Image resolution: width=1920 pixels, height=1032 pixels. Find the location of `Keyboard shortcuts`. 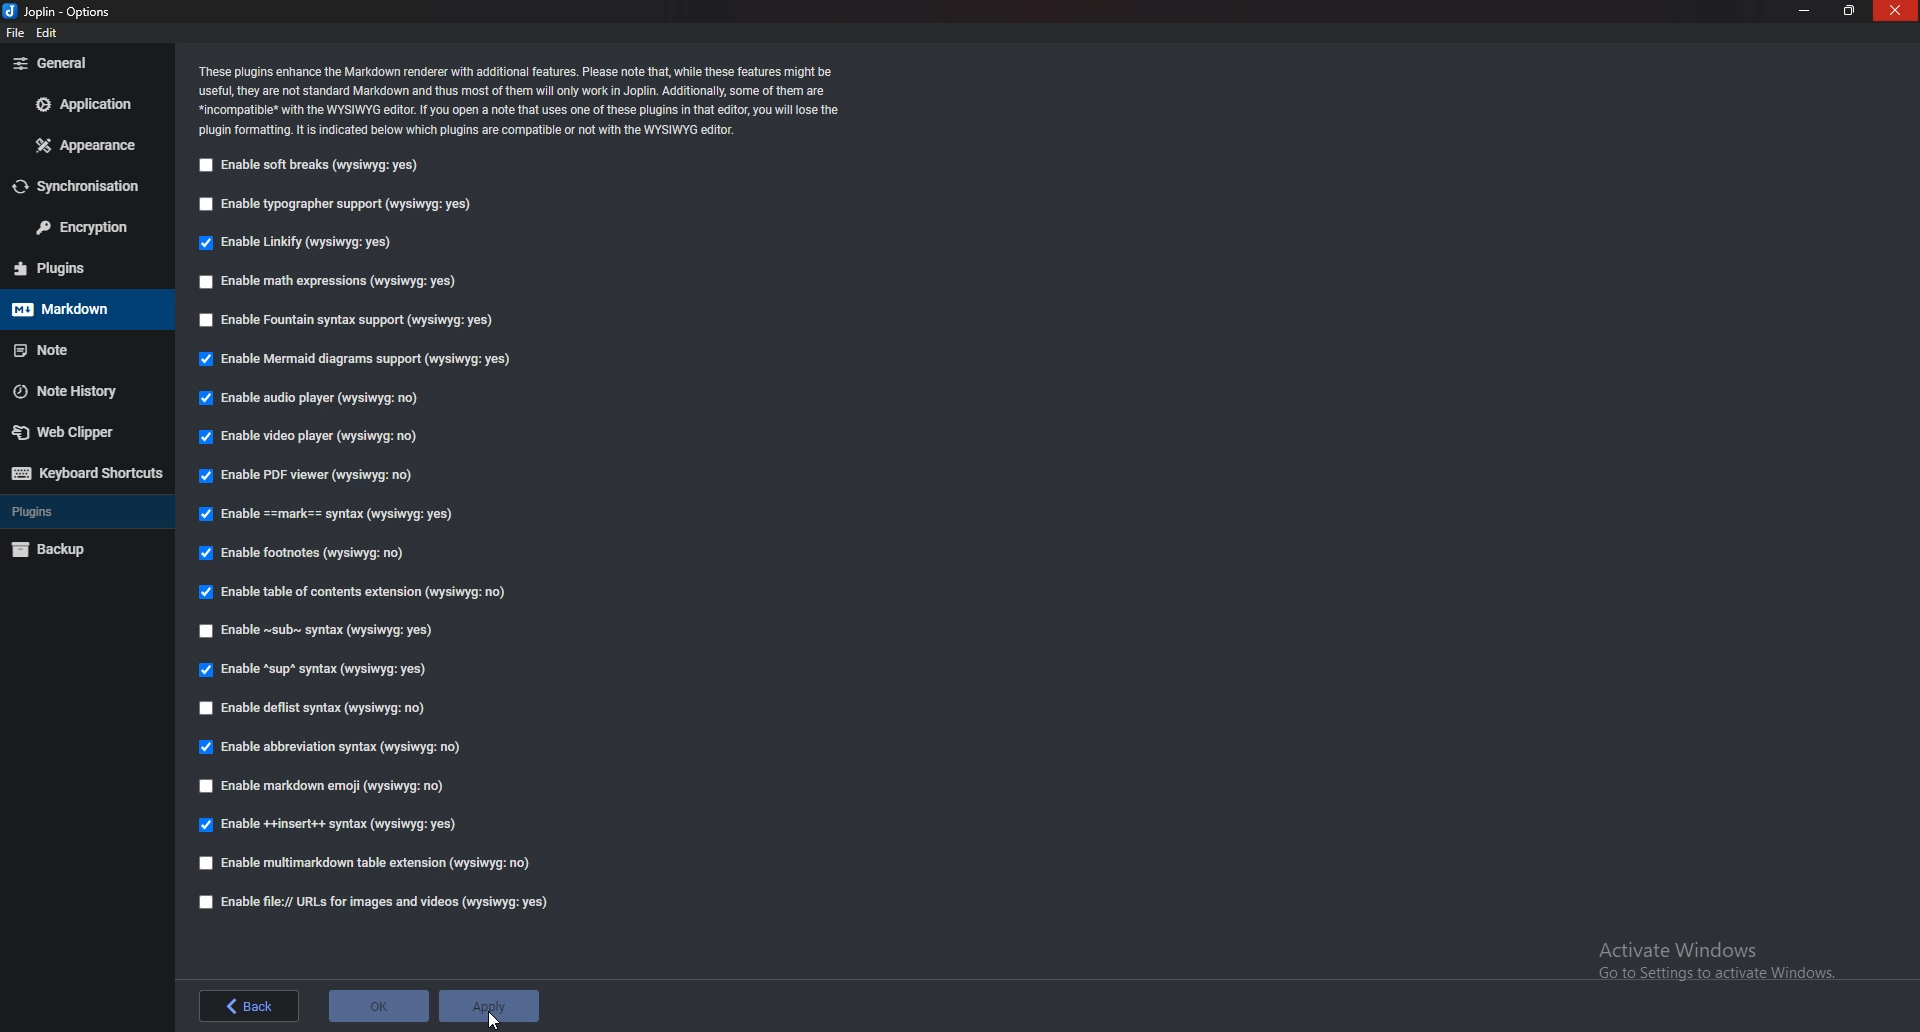

Keyboard shortcuts is located at coordinates (84, 474).